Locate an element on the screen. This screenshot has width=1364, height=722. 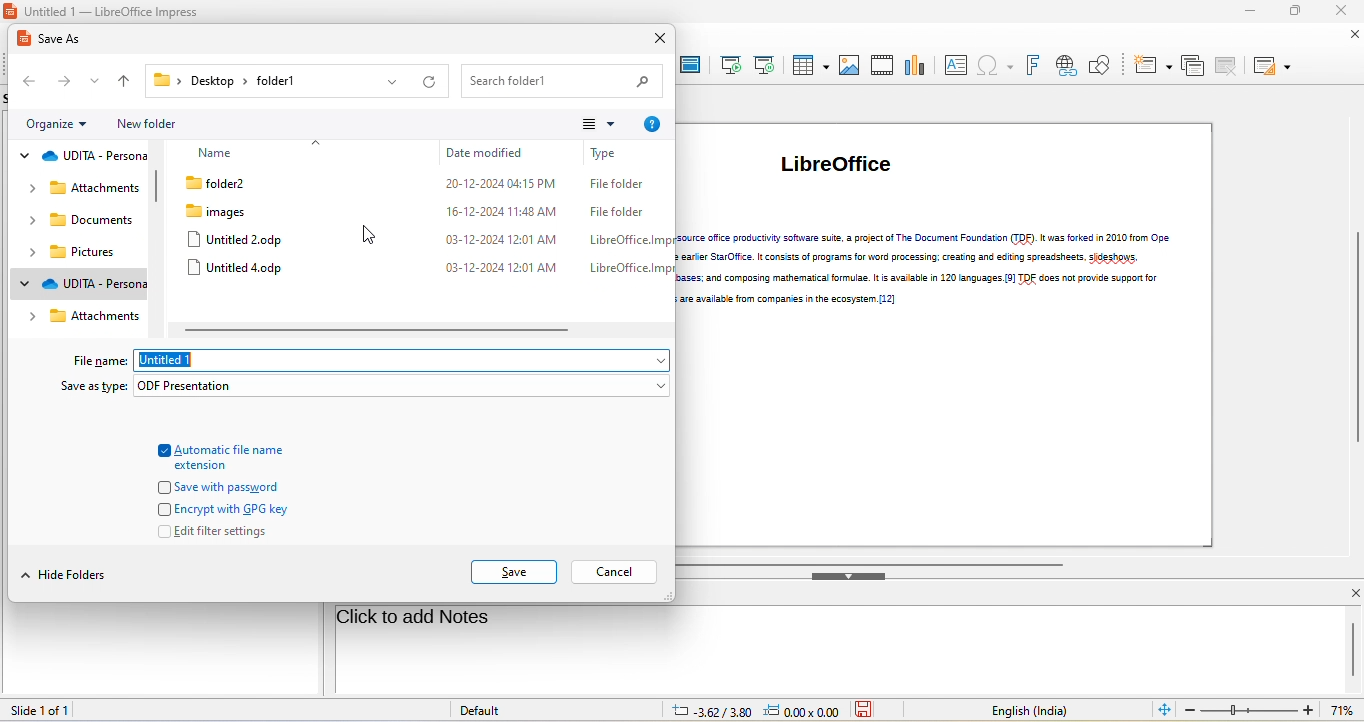
slide layout is located at coordinates (1275, 66).